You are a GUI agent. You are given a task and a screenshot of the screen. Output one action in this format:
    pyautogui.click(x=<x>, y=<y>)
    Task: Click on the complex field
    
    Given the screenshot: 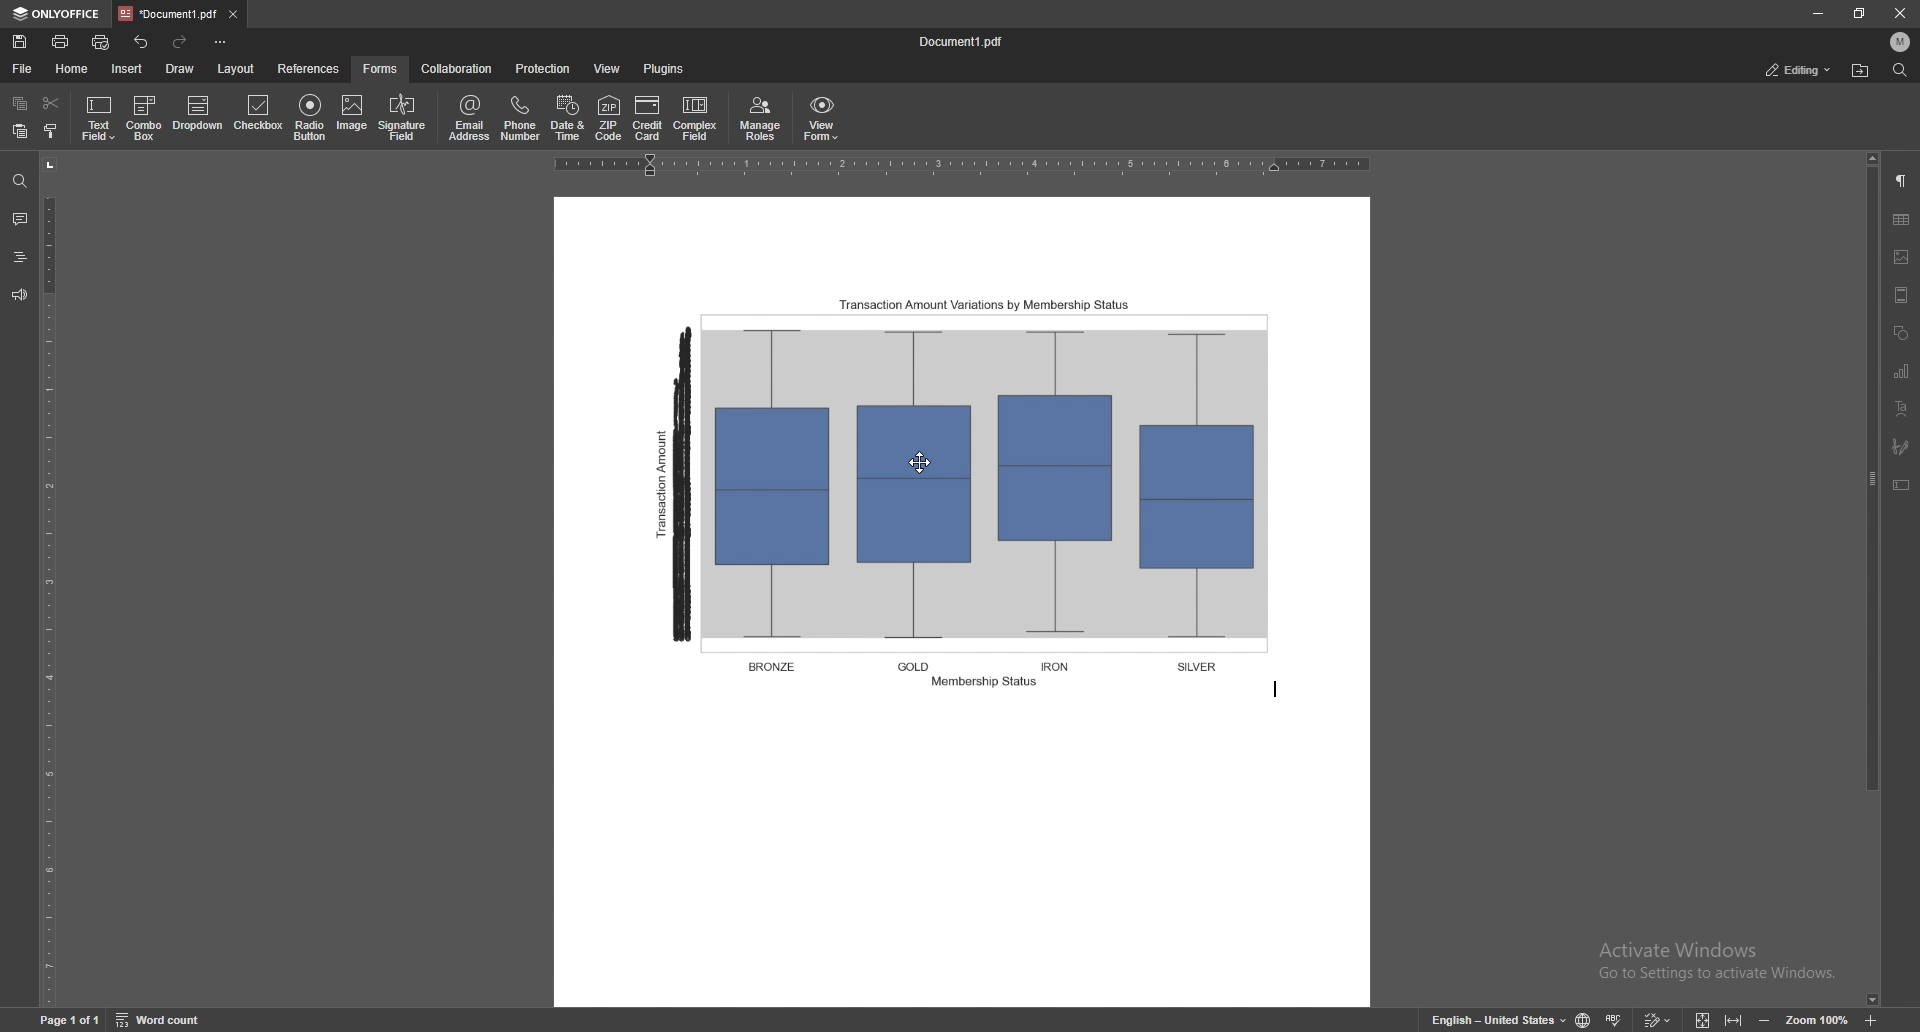 What is the action you would take?
    pyautogui.click(x=697, y=119)
    